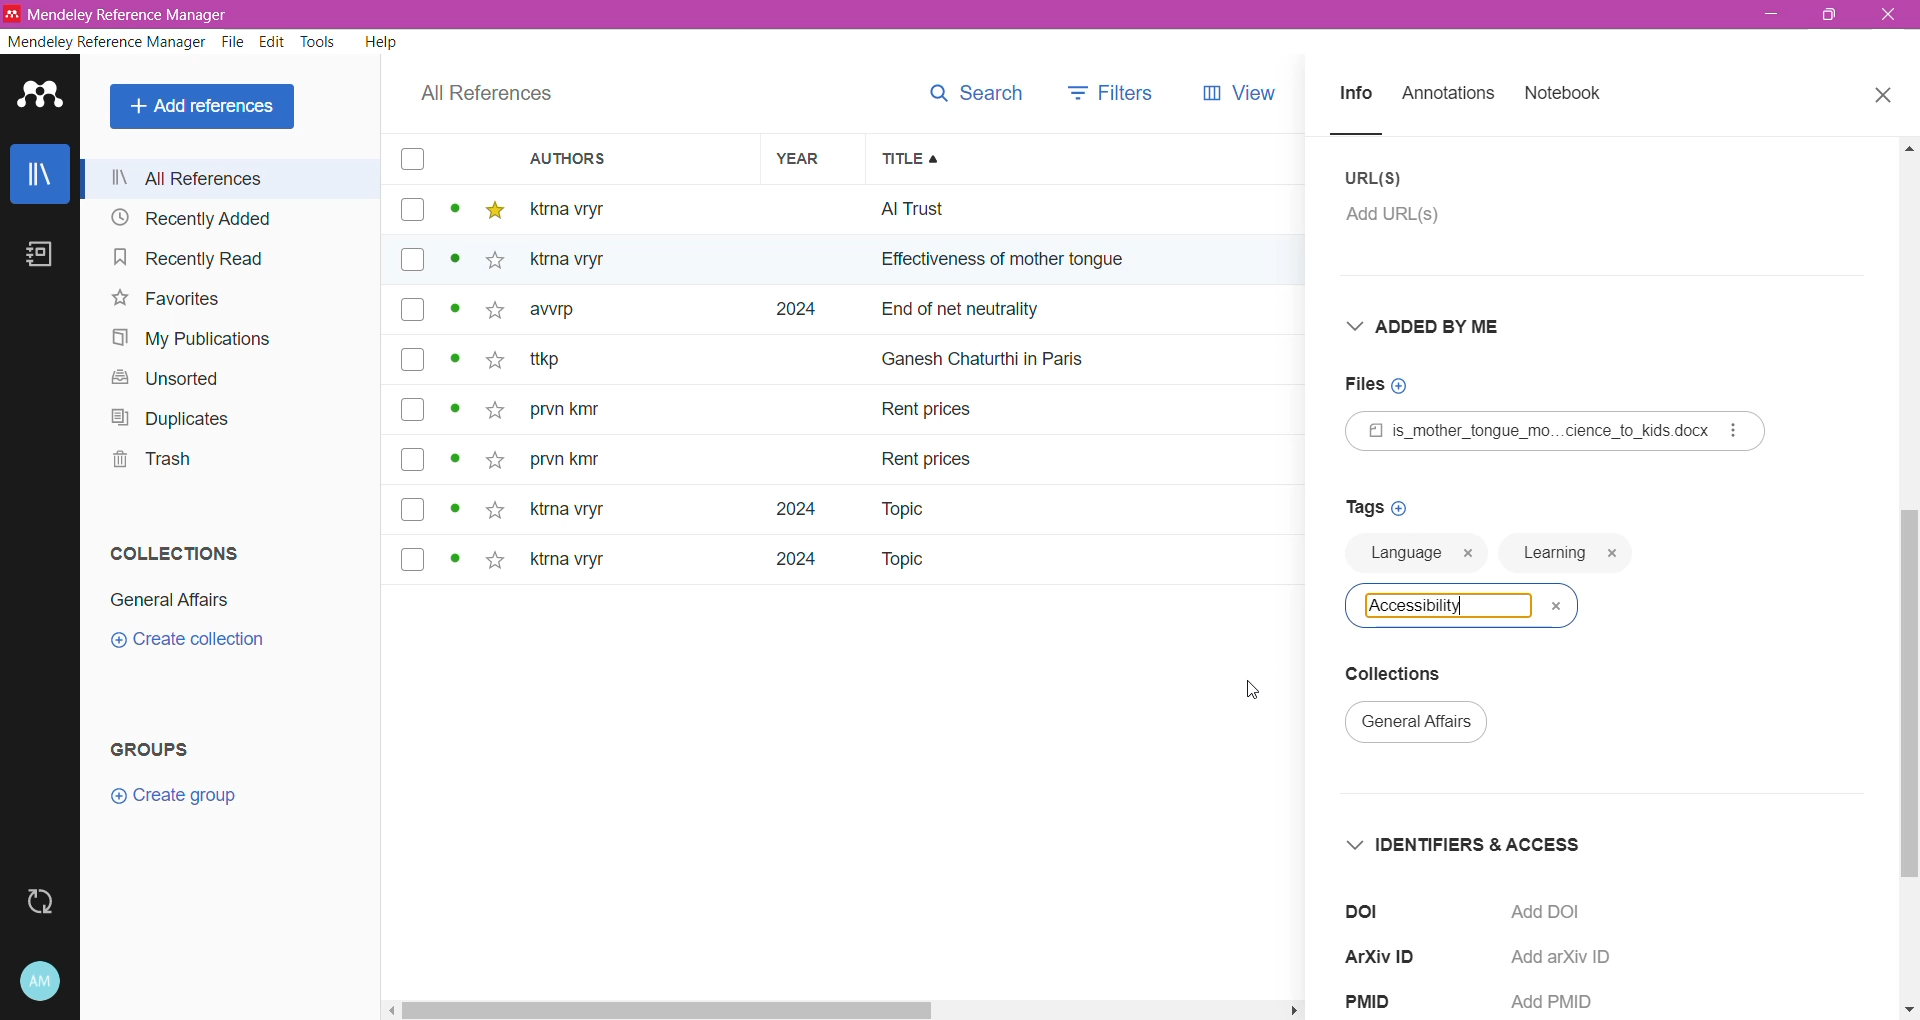  What do you see at coordinates (206, 107) in the screenshot?
I see `All References` at bounding box center [206, 107].